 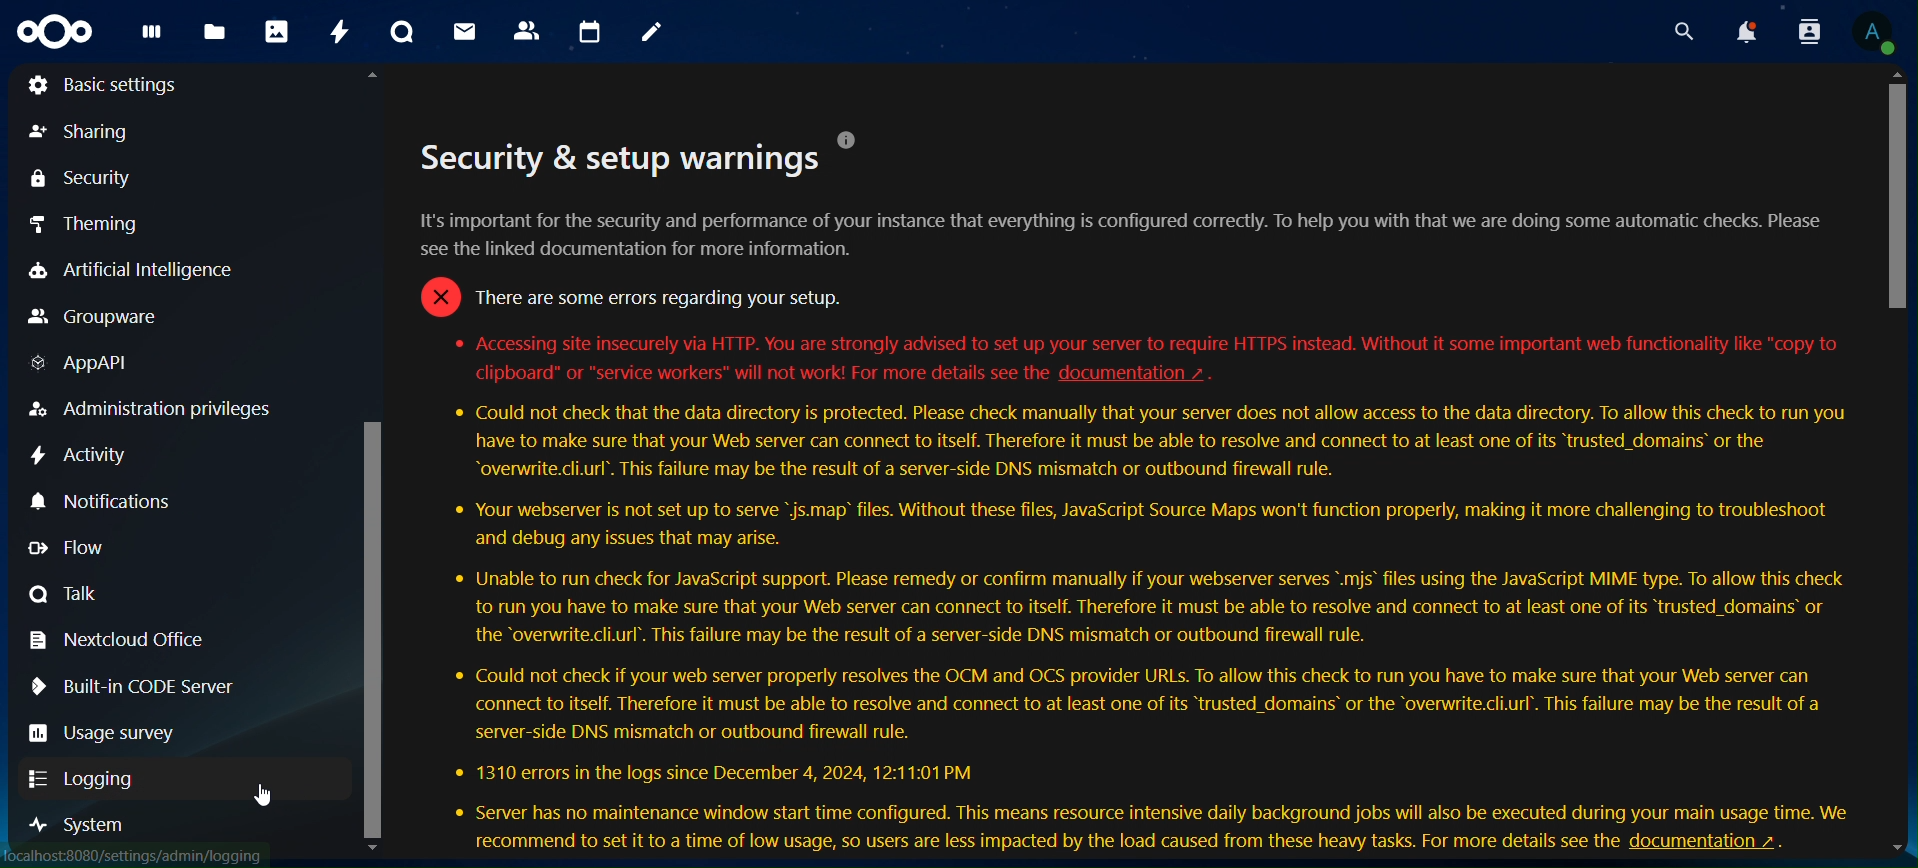 I want to click on cursor, so click(x=266, y=798).